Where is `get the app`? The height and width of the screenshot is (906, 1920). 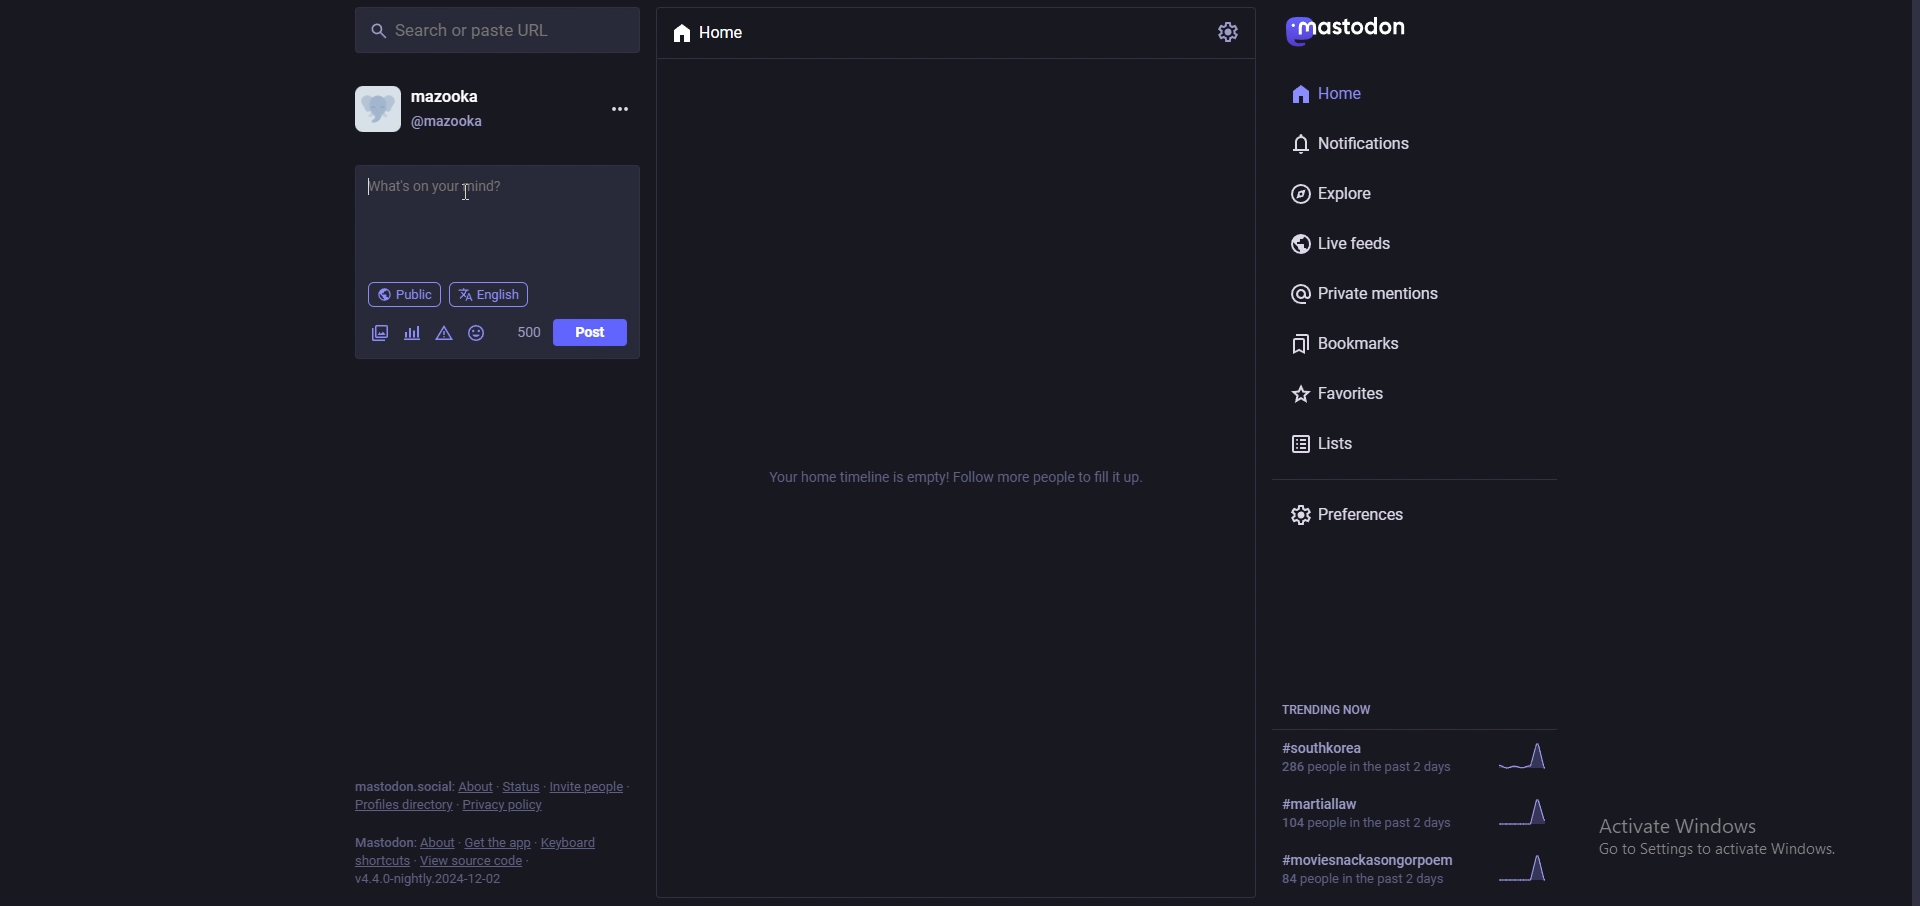
get the app is located at coordinates (499, 843).